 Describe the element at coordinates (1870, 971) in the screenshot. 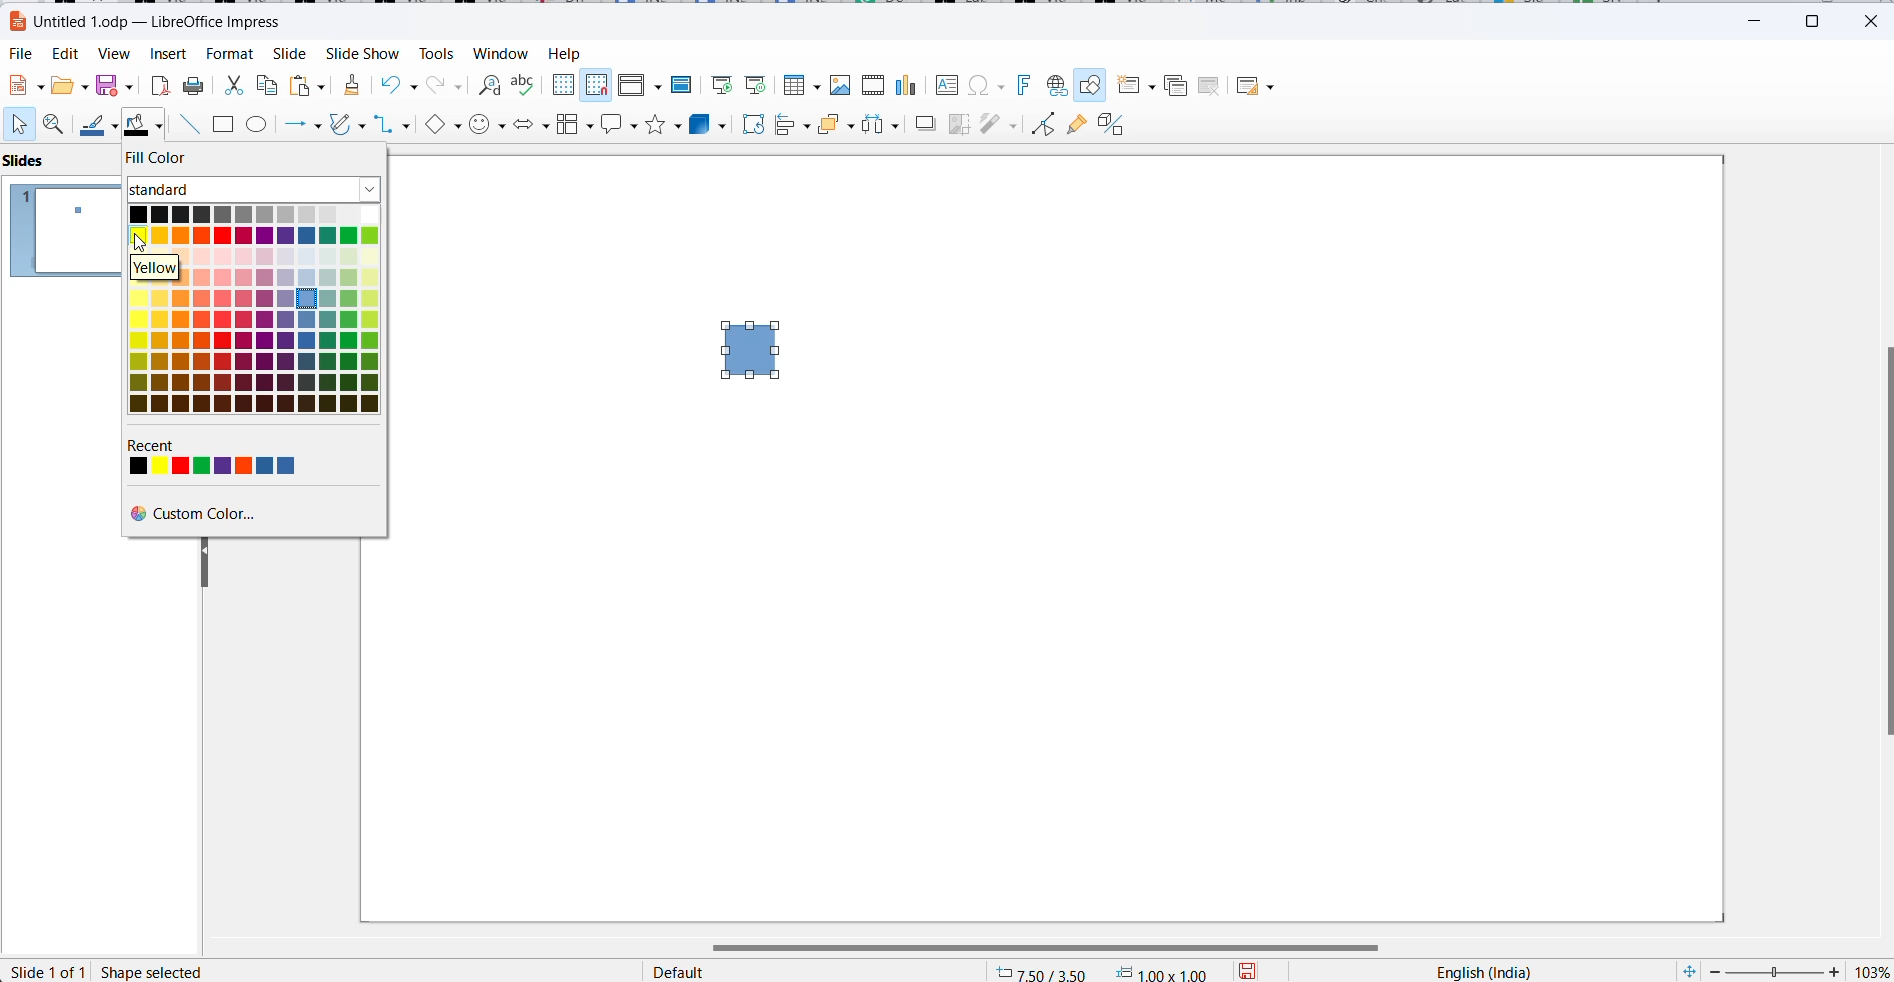

I see `zoom percentage` at that location.